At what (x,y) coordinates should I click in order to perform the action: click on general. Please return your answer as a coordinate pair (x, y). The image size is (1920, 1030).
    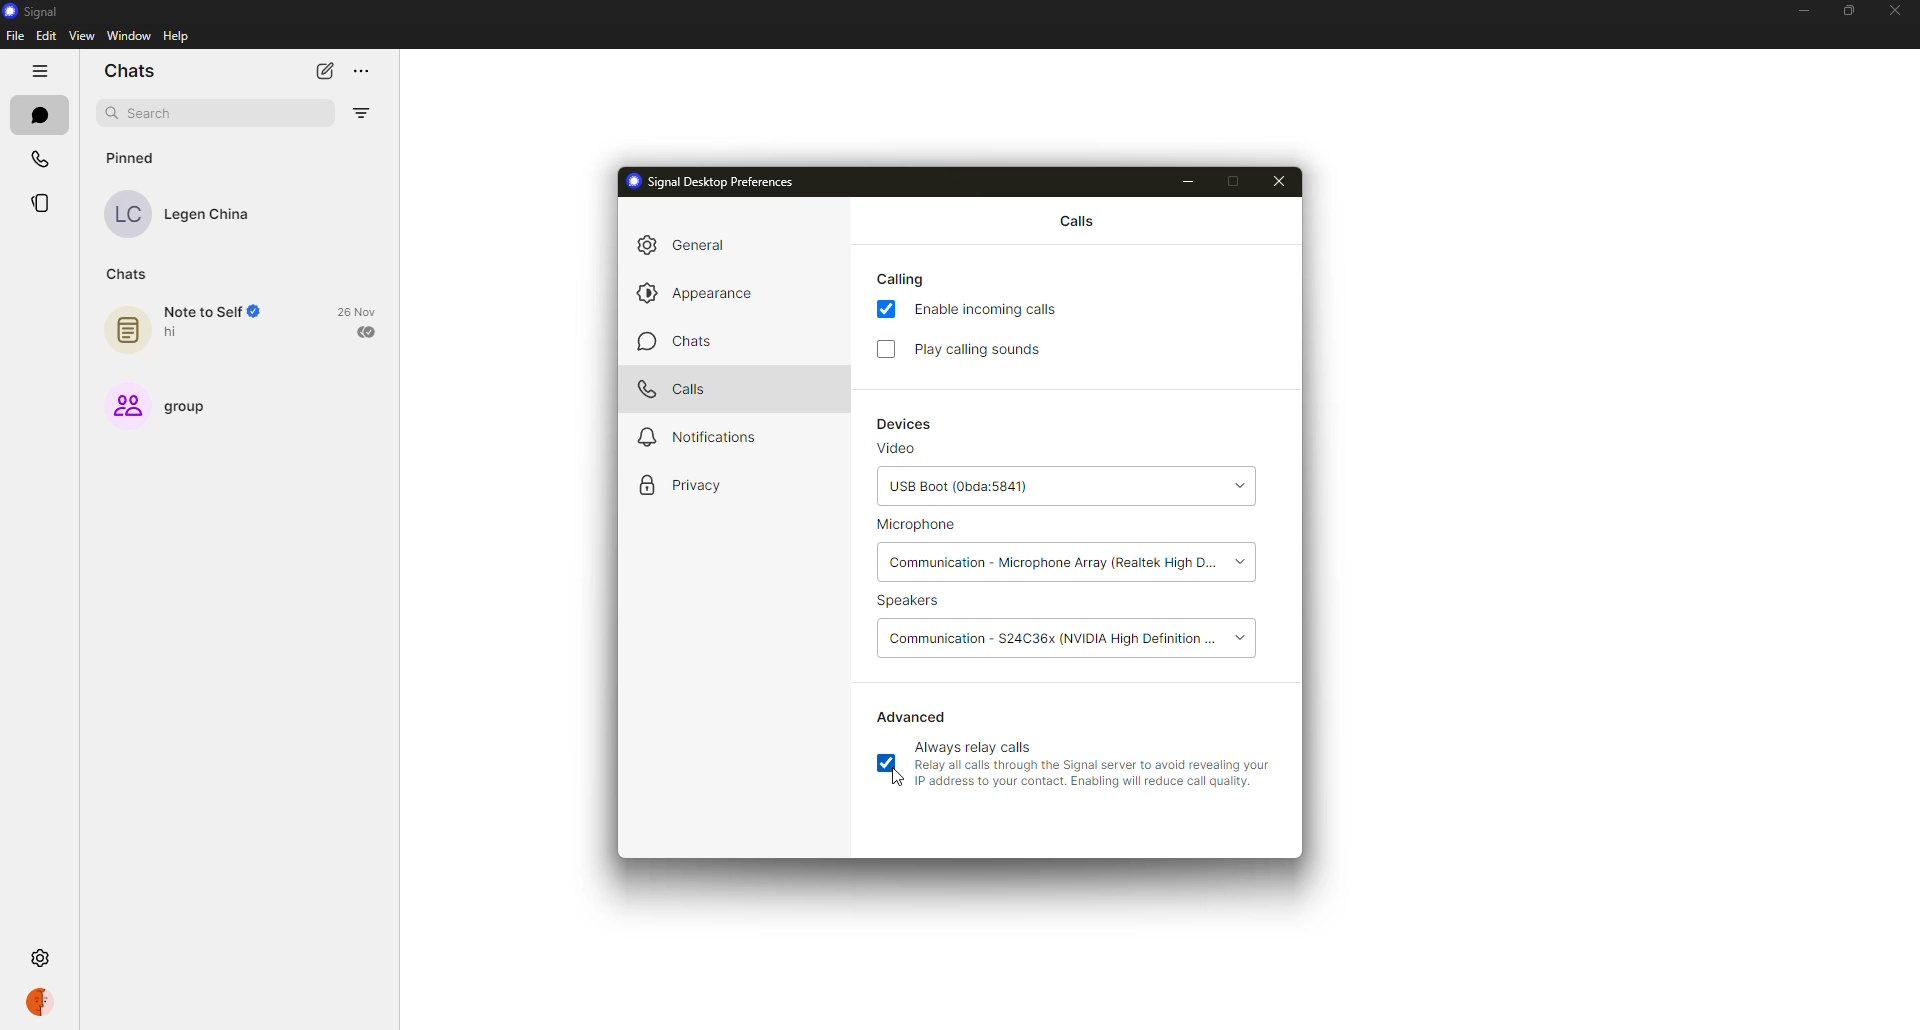
    Looking at the image, I should click on (690, 245).